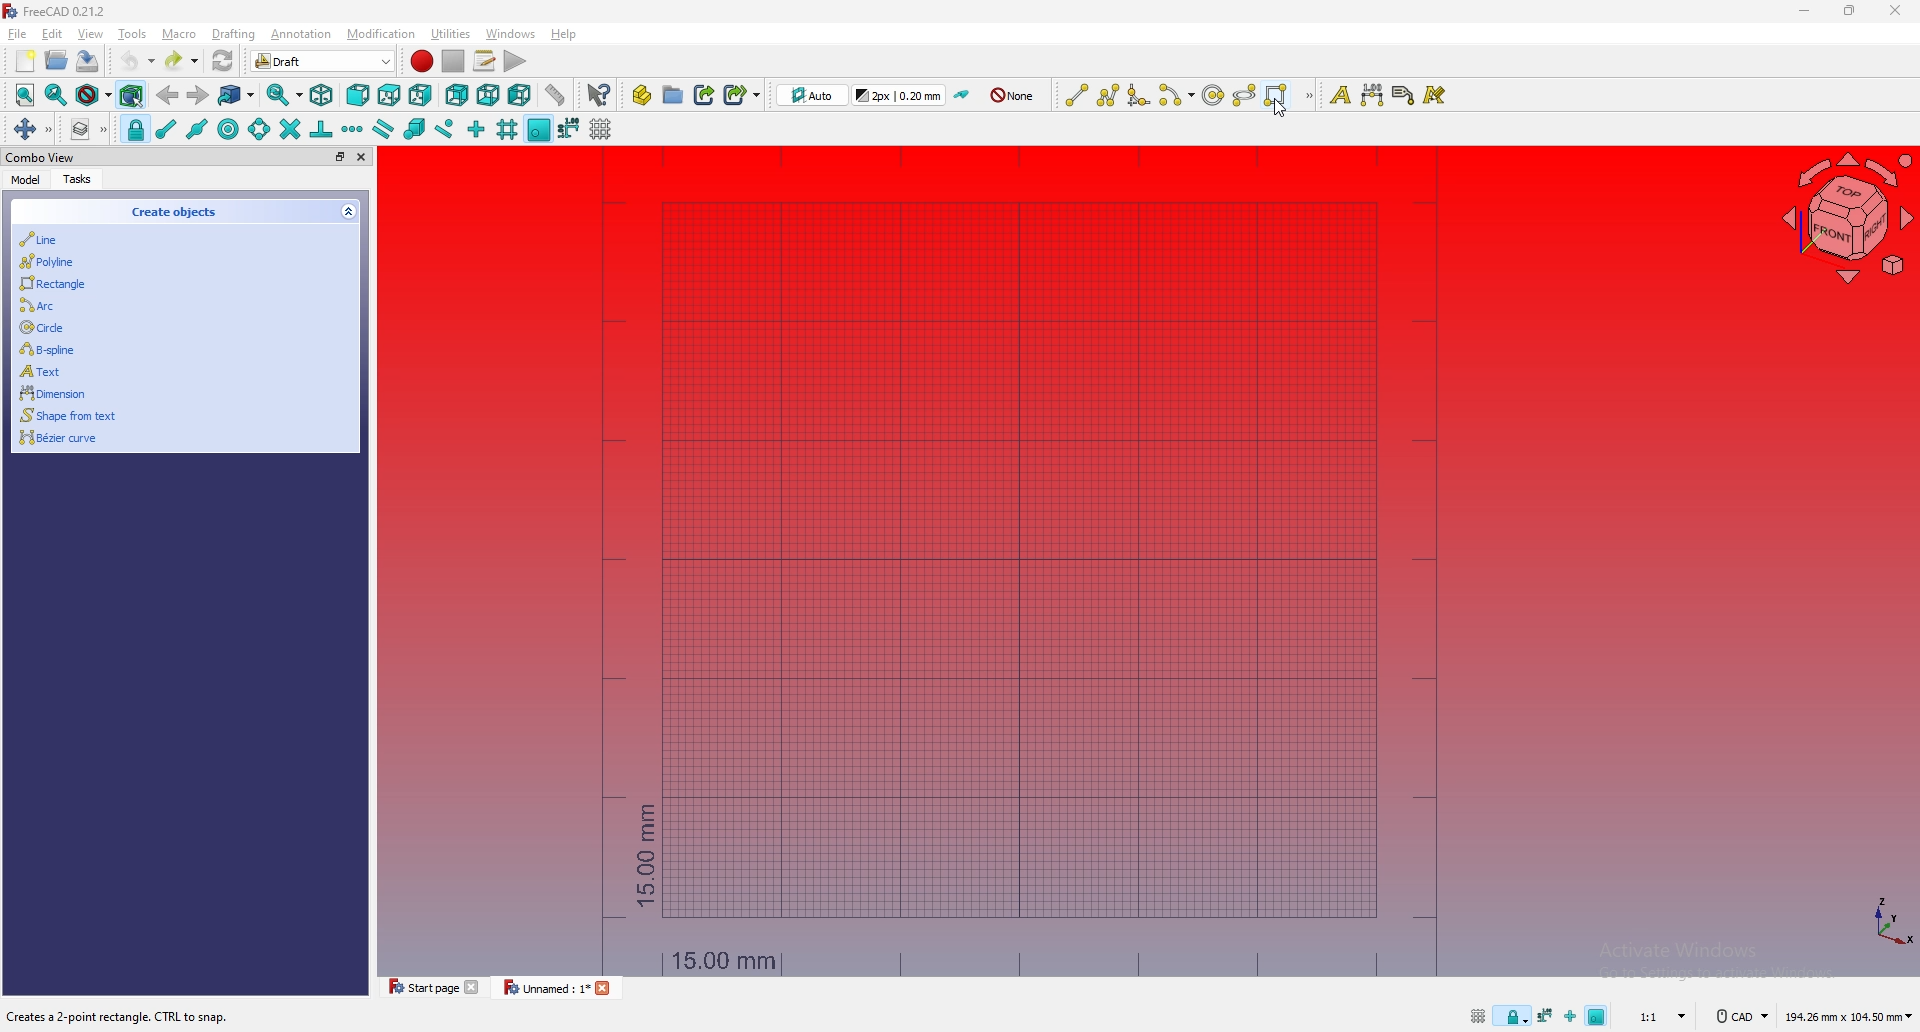 This screenshot has width=1920, height=1032. Describe the element at coordinates (1175, 95) in the screenshot. I see `arc tools` at that location.